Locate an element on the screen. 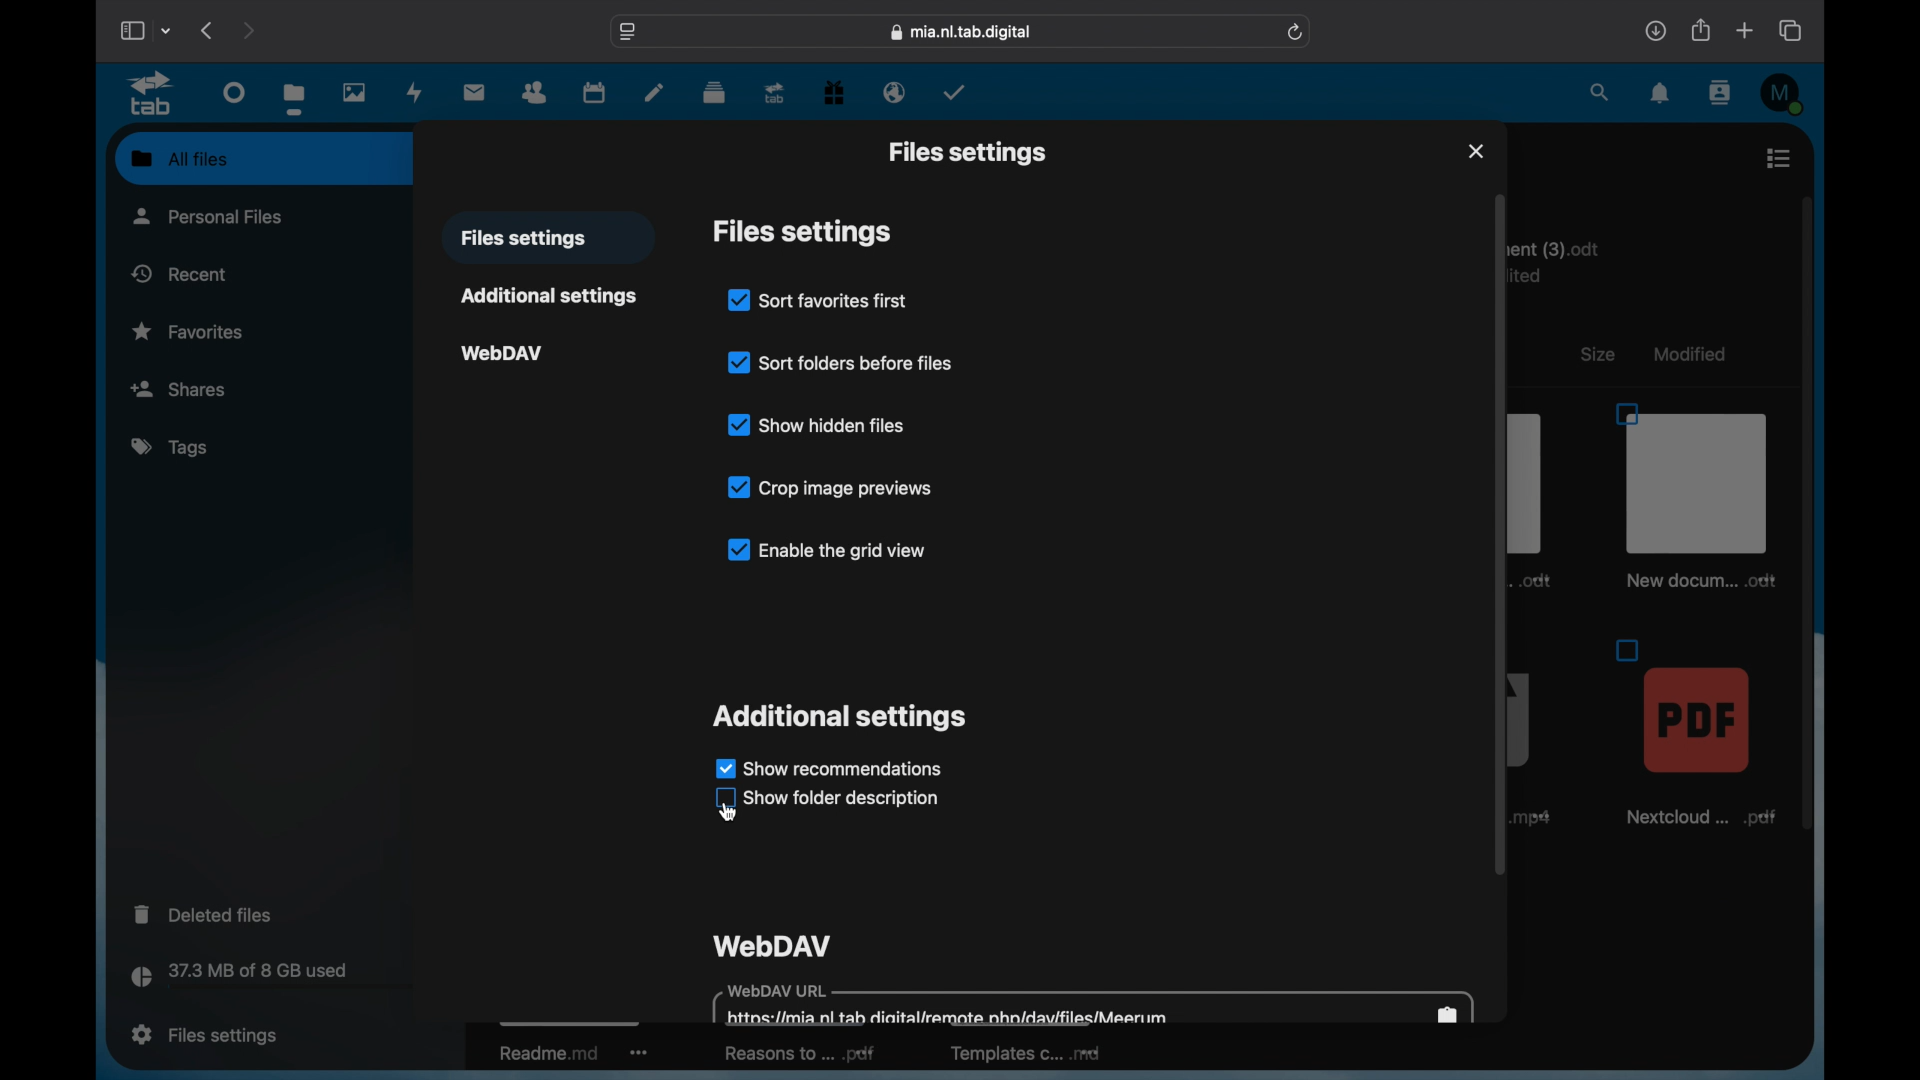  share is located at coordinates (1699, 30).